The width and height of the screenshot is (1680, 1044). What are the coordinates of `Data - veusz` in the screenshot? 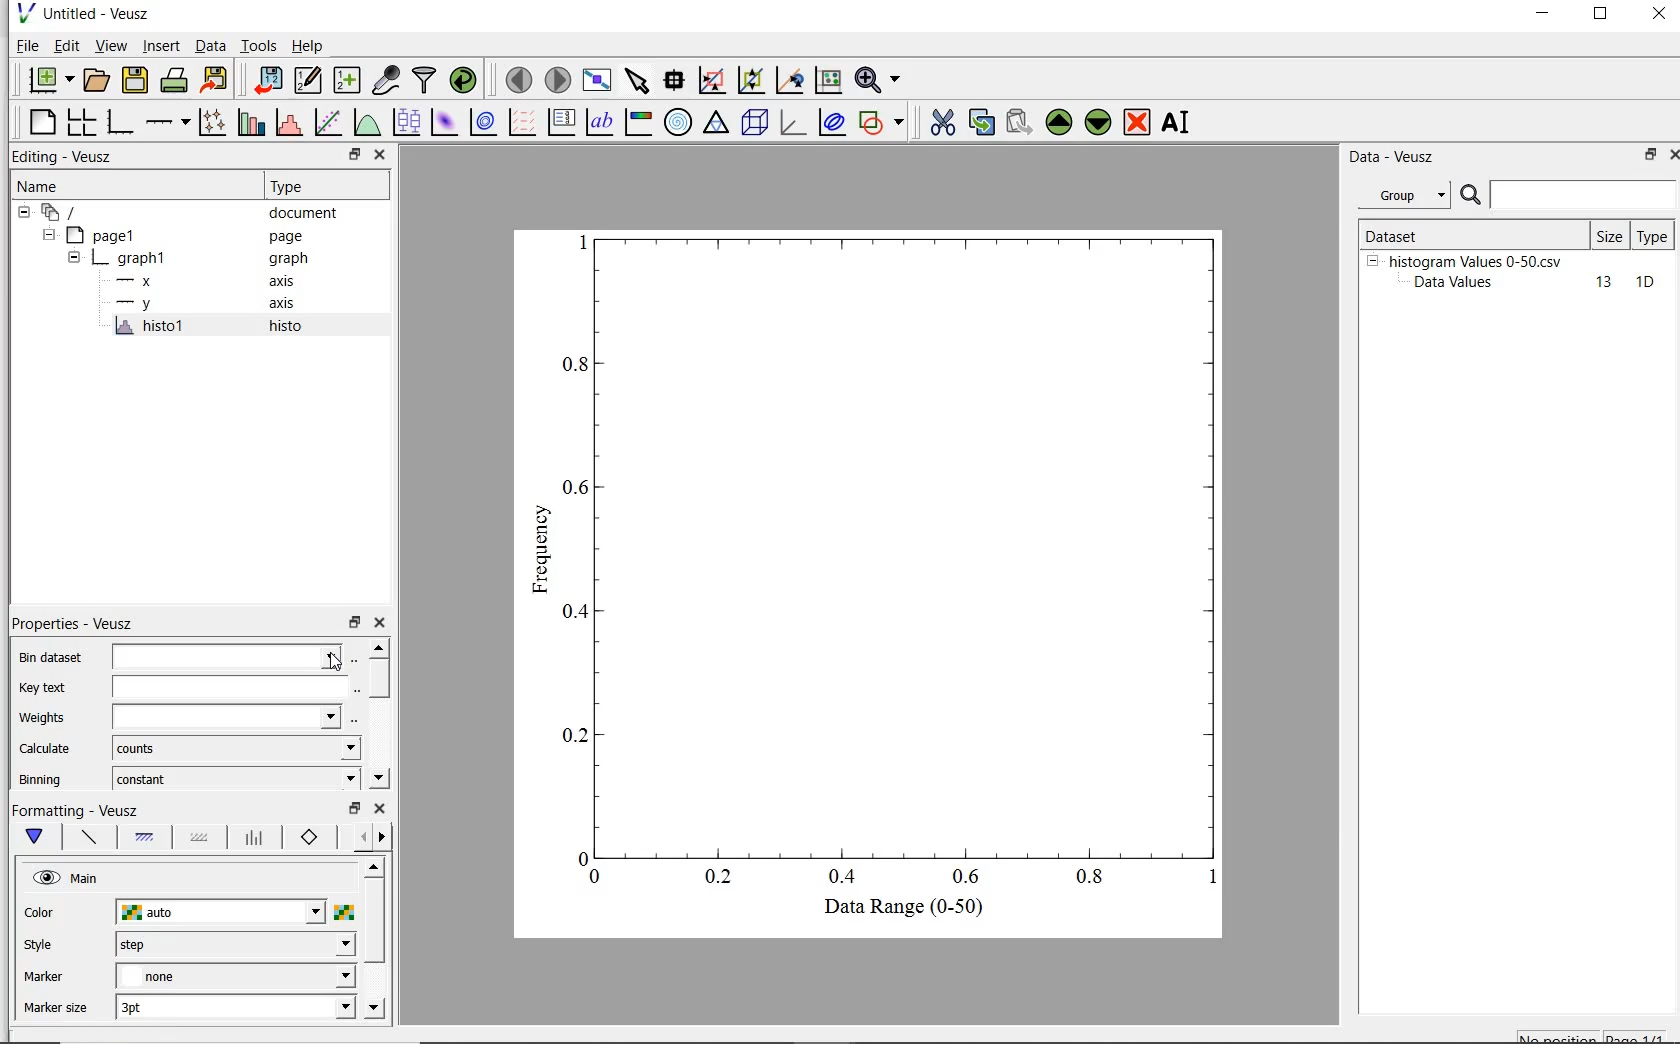 It's located at (1395, 158).